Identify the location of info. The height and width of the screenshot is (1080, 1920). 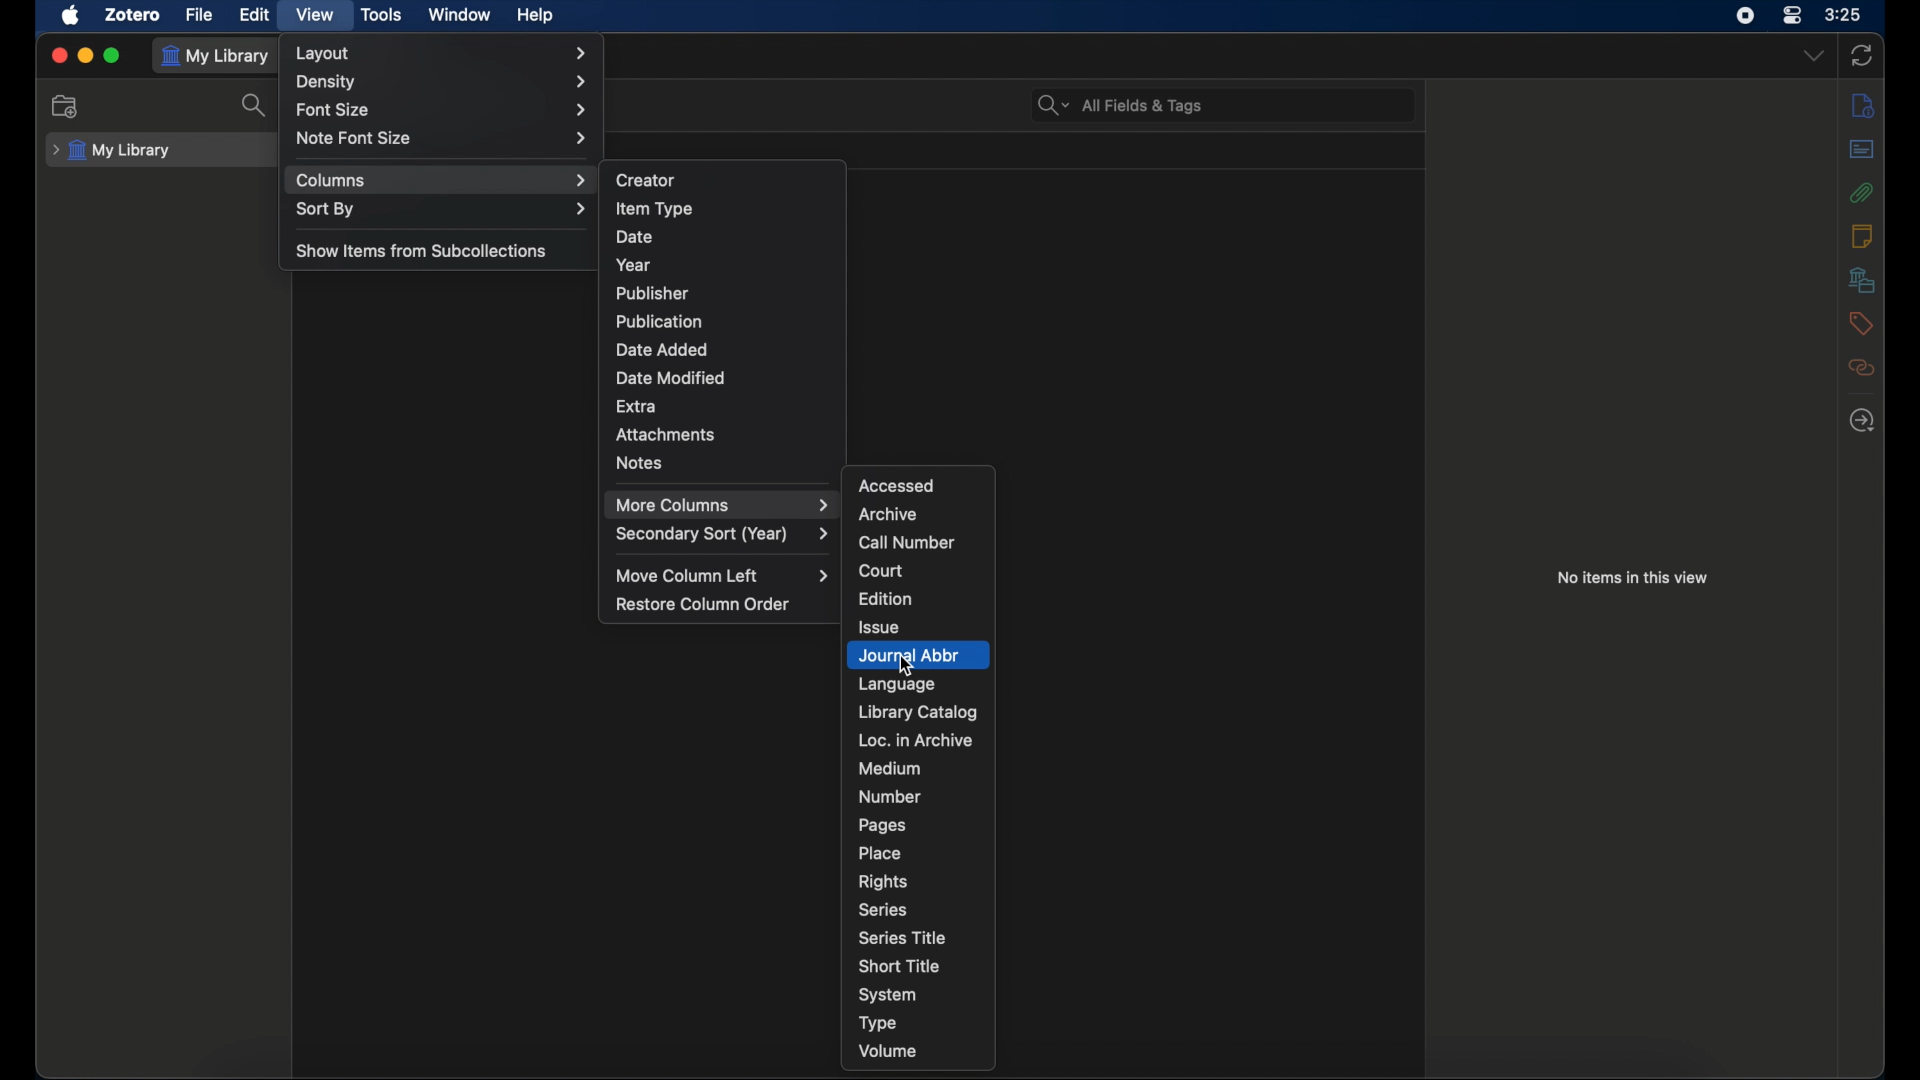
(1861, 105).